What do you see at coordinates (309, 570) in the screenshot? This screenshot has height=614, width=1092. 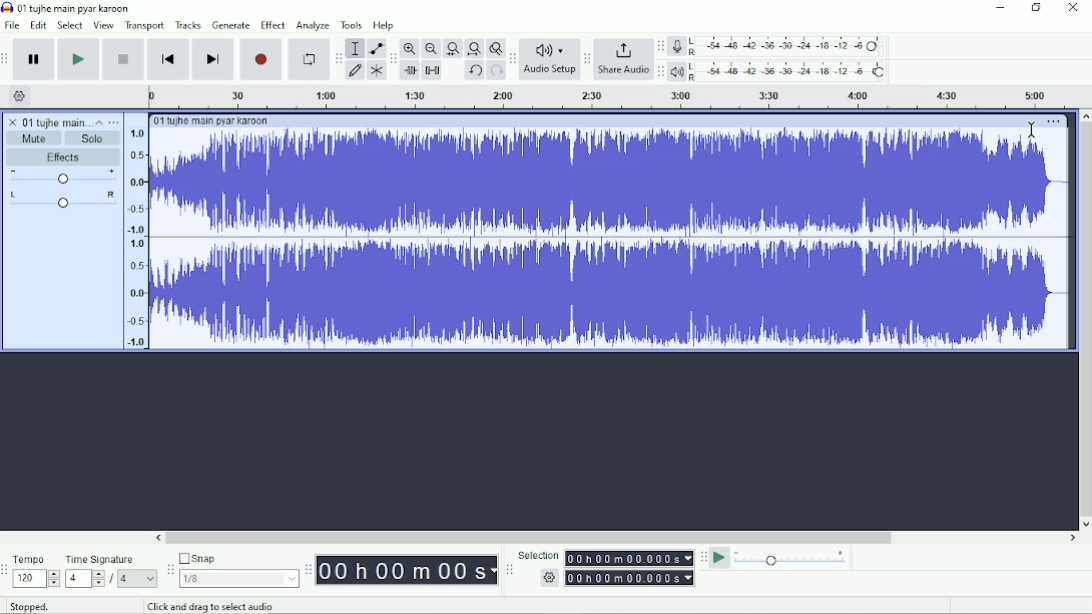 I see `Audacity time toolbar` at bounding box center [309, 570].